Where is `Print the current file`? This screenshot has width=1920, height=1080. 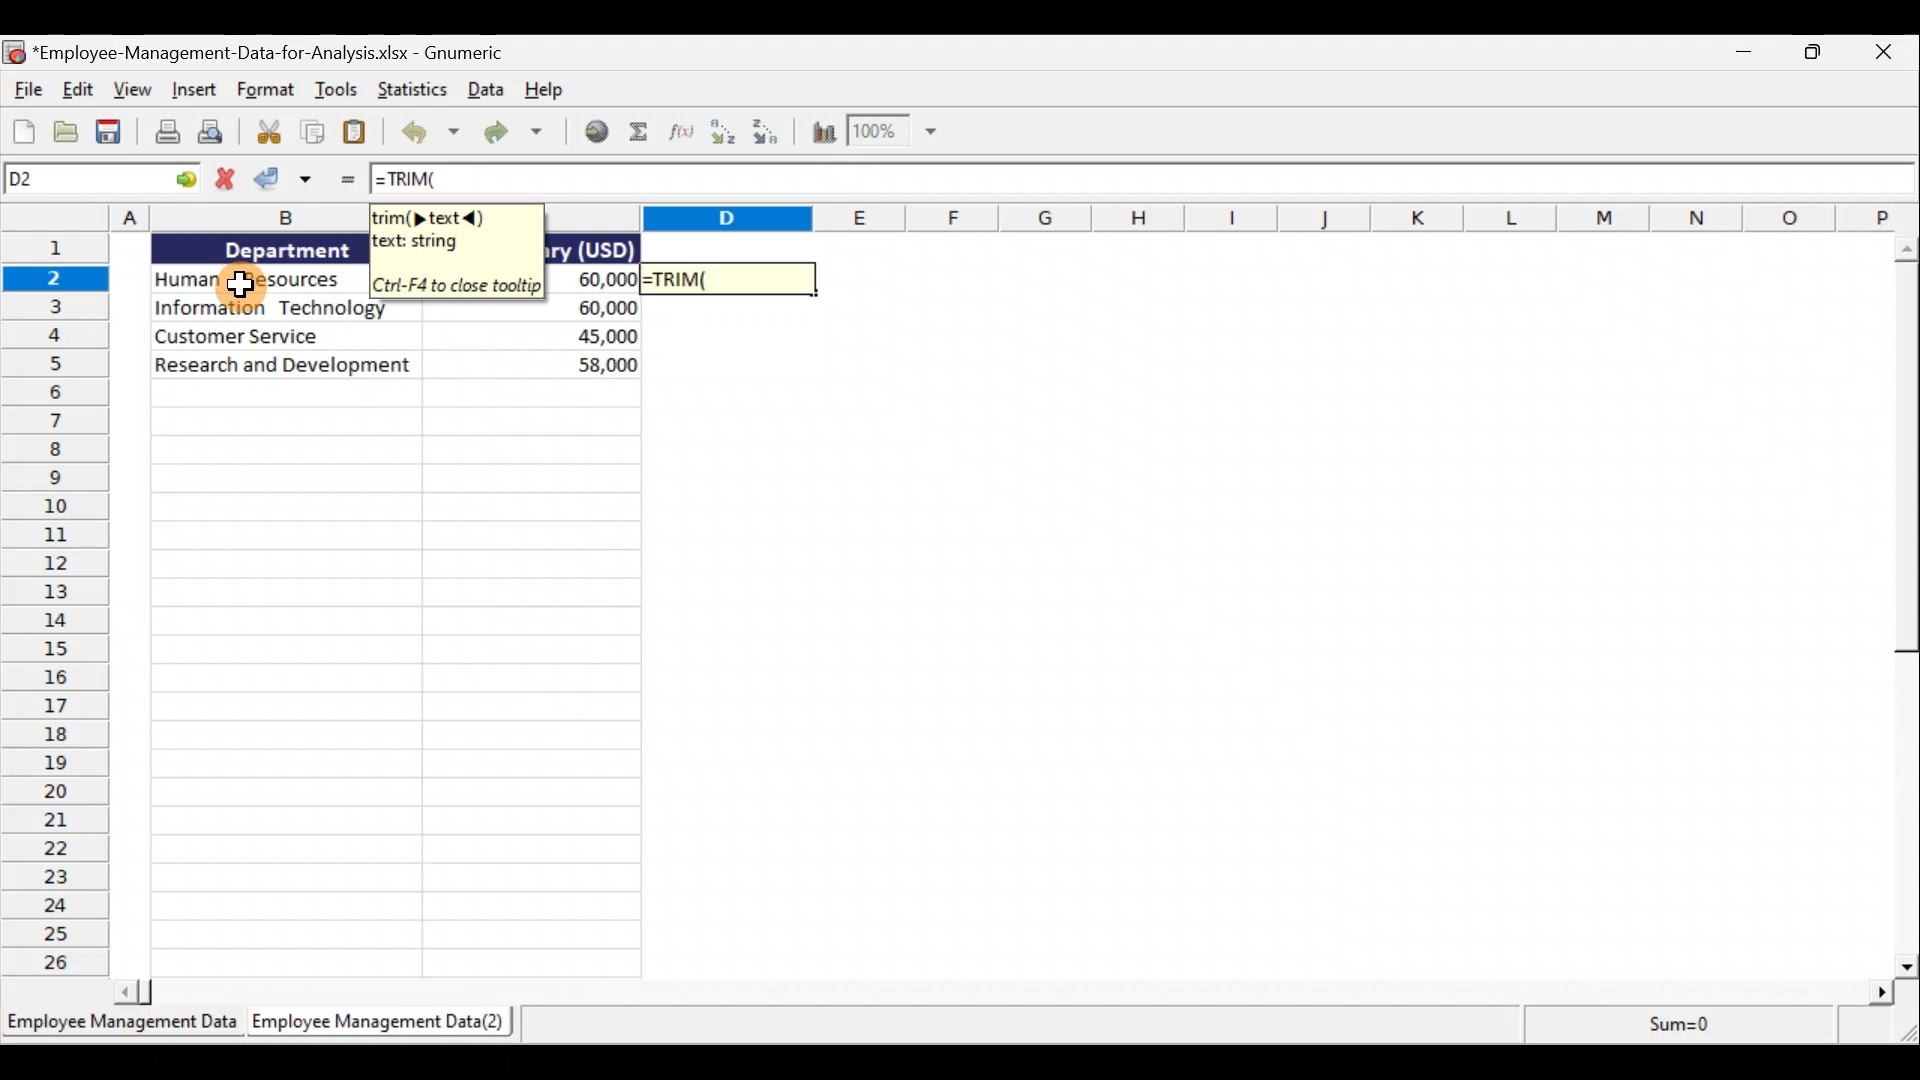 Print the current file is located at coordinates (162, 135).